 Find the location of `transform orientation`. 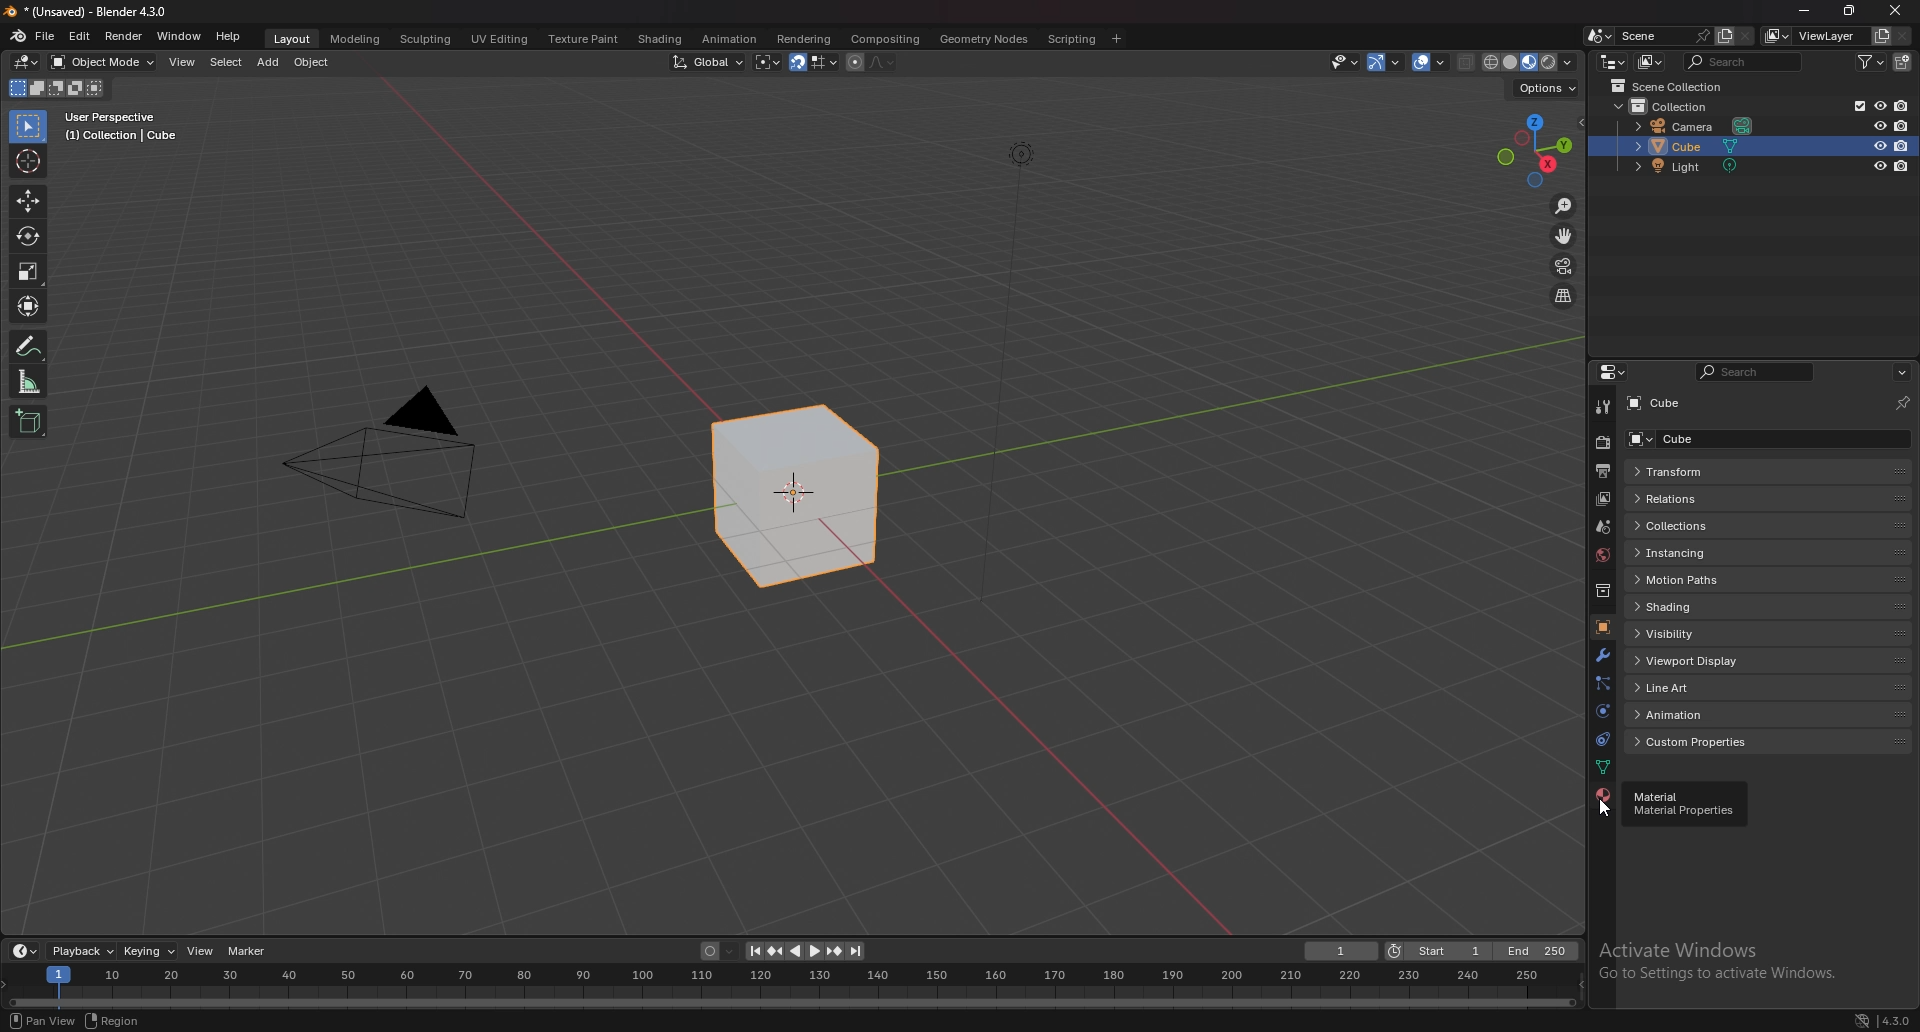

transform orientation is located at coordinates (708, 61).